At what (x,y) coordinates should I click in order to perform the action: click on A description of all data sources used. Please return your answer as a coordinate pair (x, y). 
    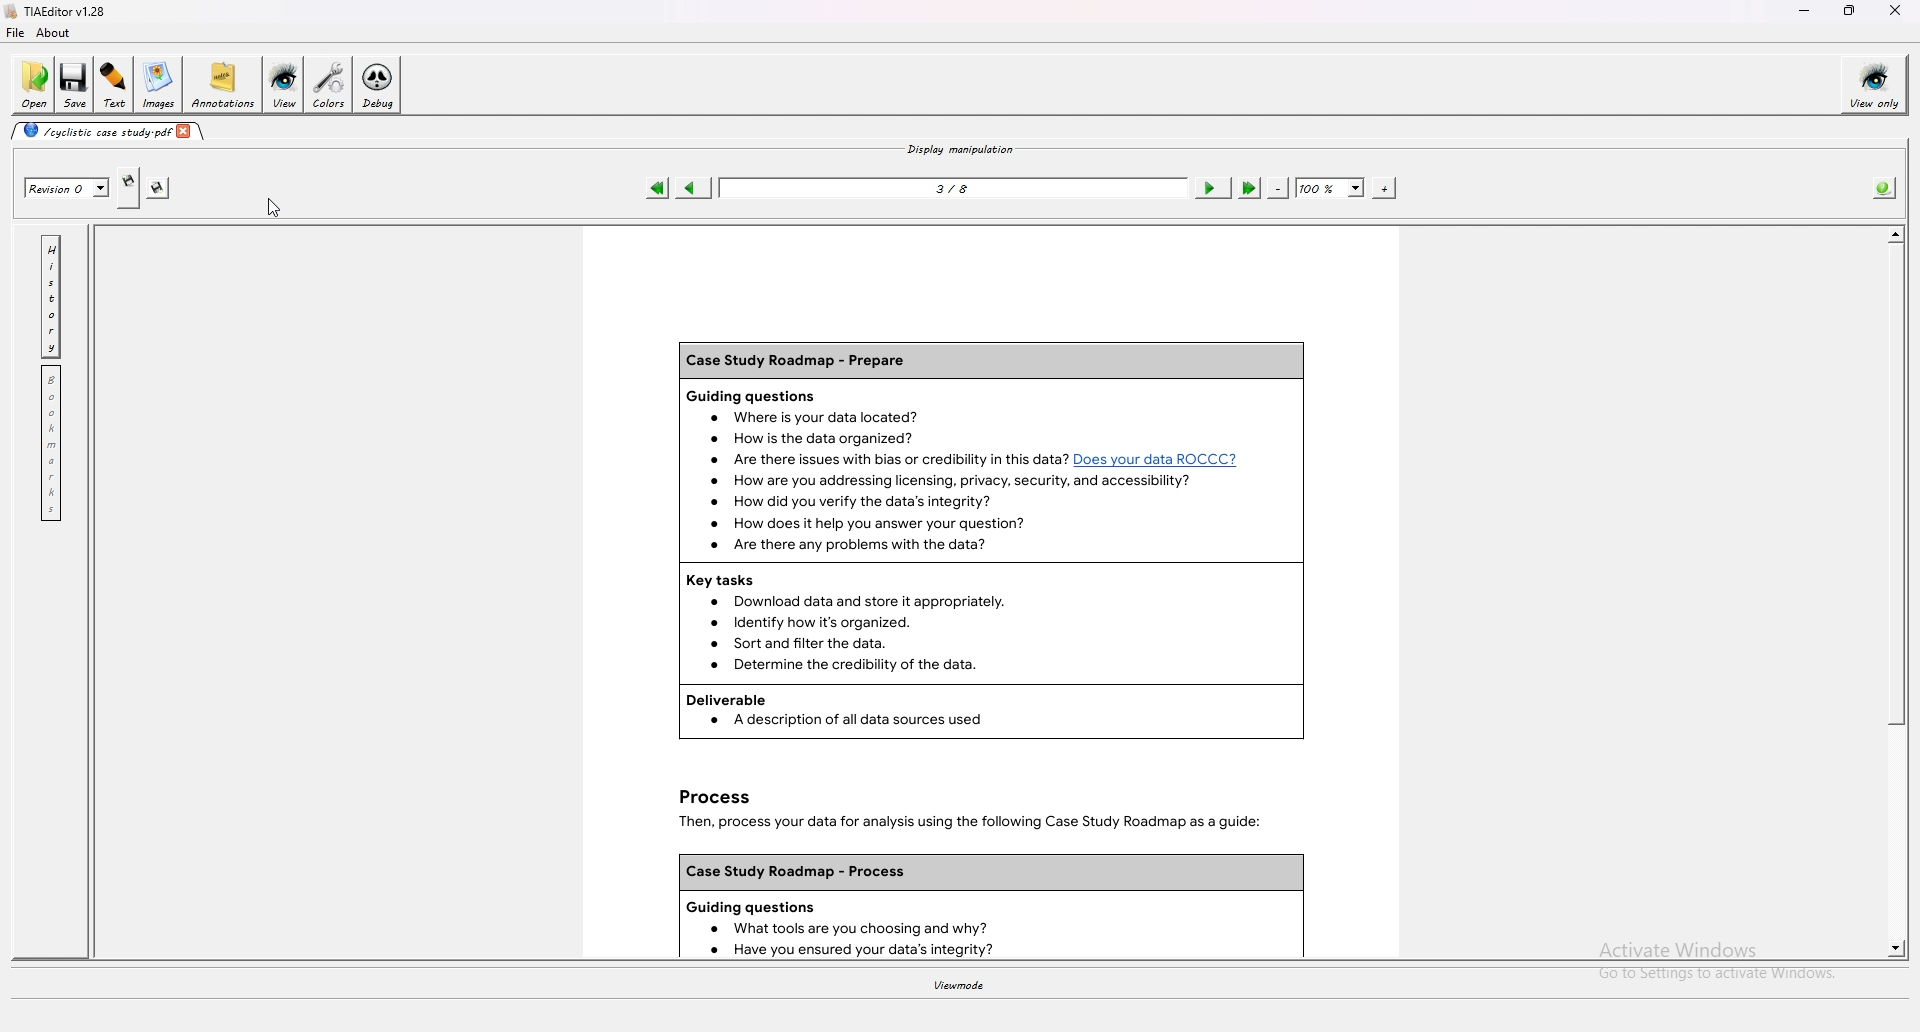
    Looking at the image, I should click on (906, 720).